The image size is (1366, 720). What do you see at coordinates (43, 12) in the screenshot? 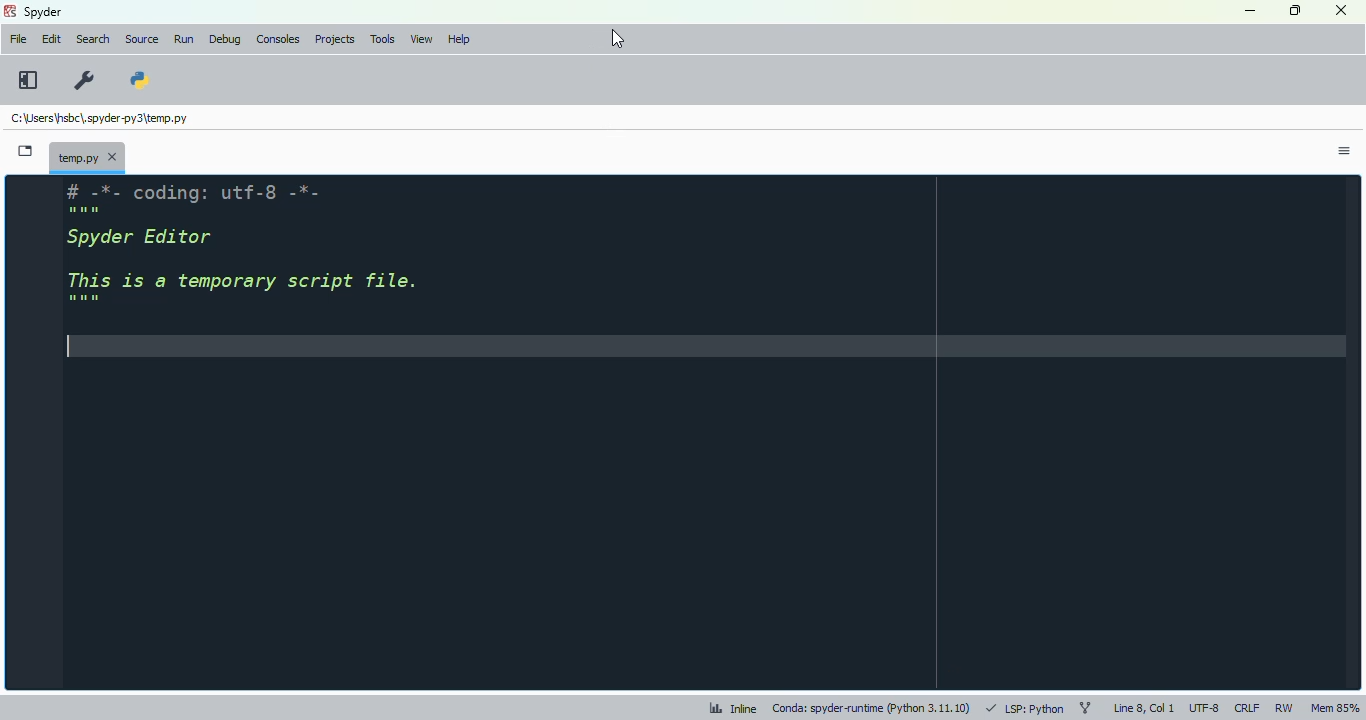
I see `spyder` at bounding box center [43, 12].